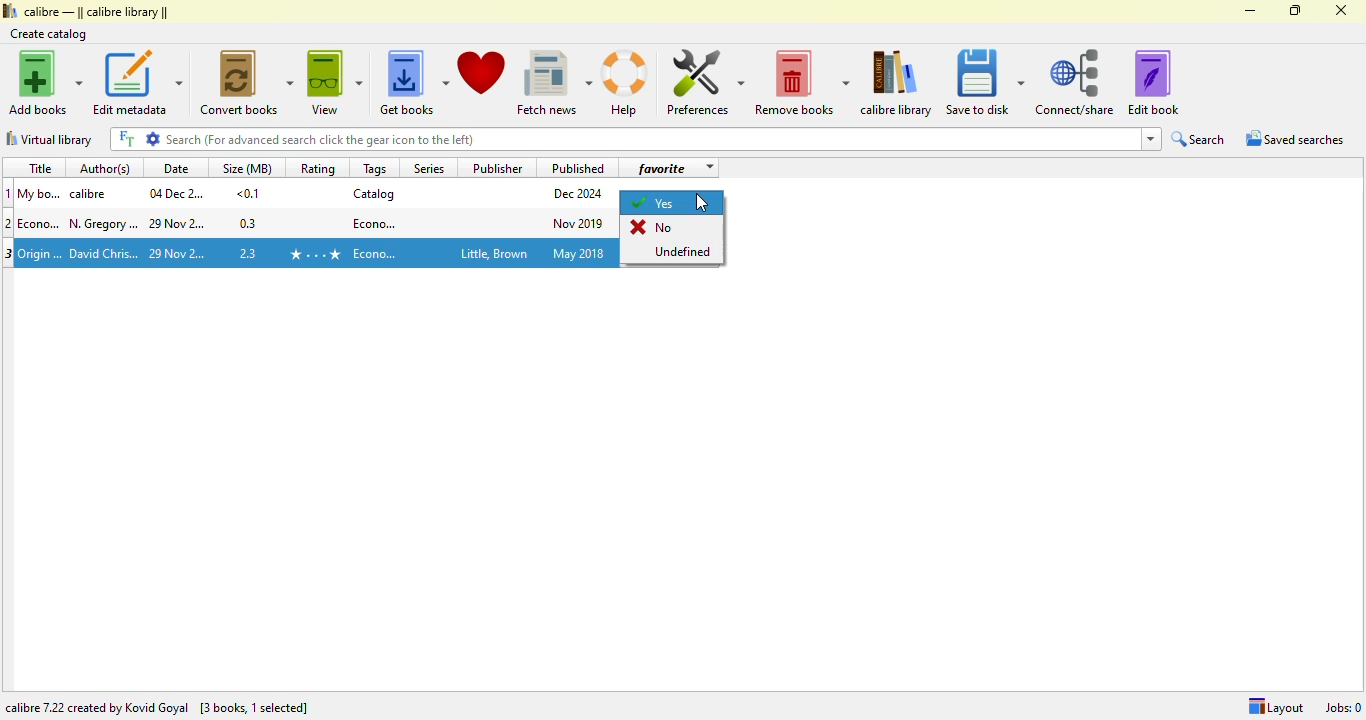 The image size is (1366, 720). Describe the element at coordinates (625, 84) in the screenshot. I see `help` at that location.